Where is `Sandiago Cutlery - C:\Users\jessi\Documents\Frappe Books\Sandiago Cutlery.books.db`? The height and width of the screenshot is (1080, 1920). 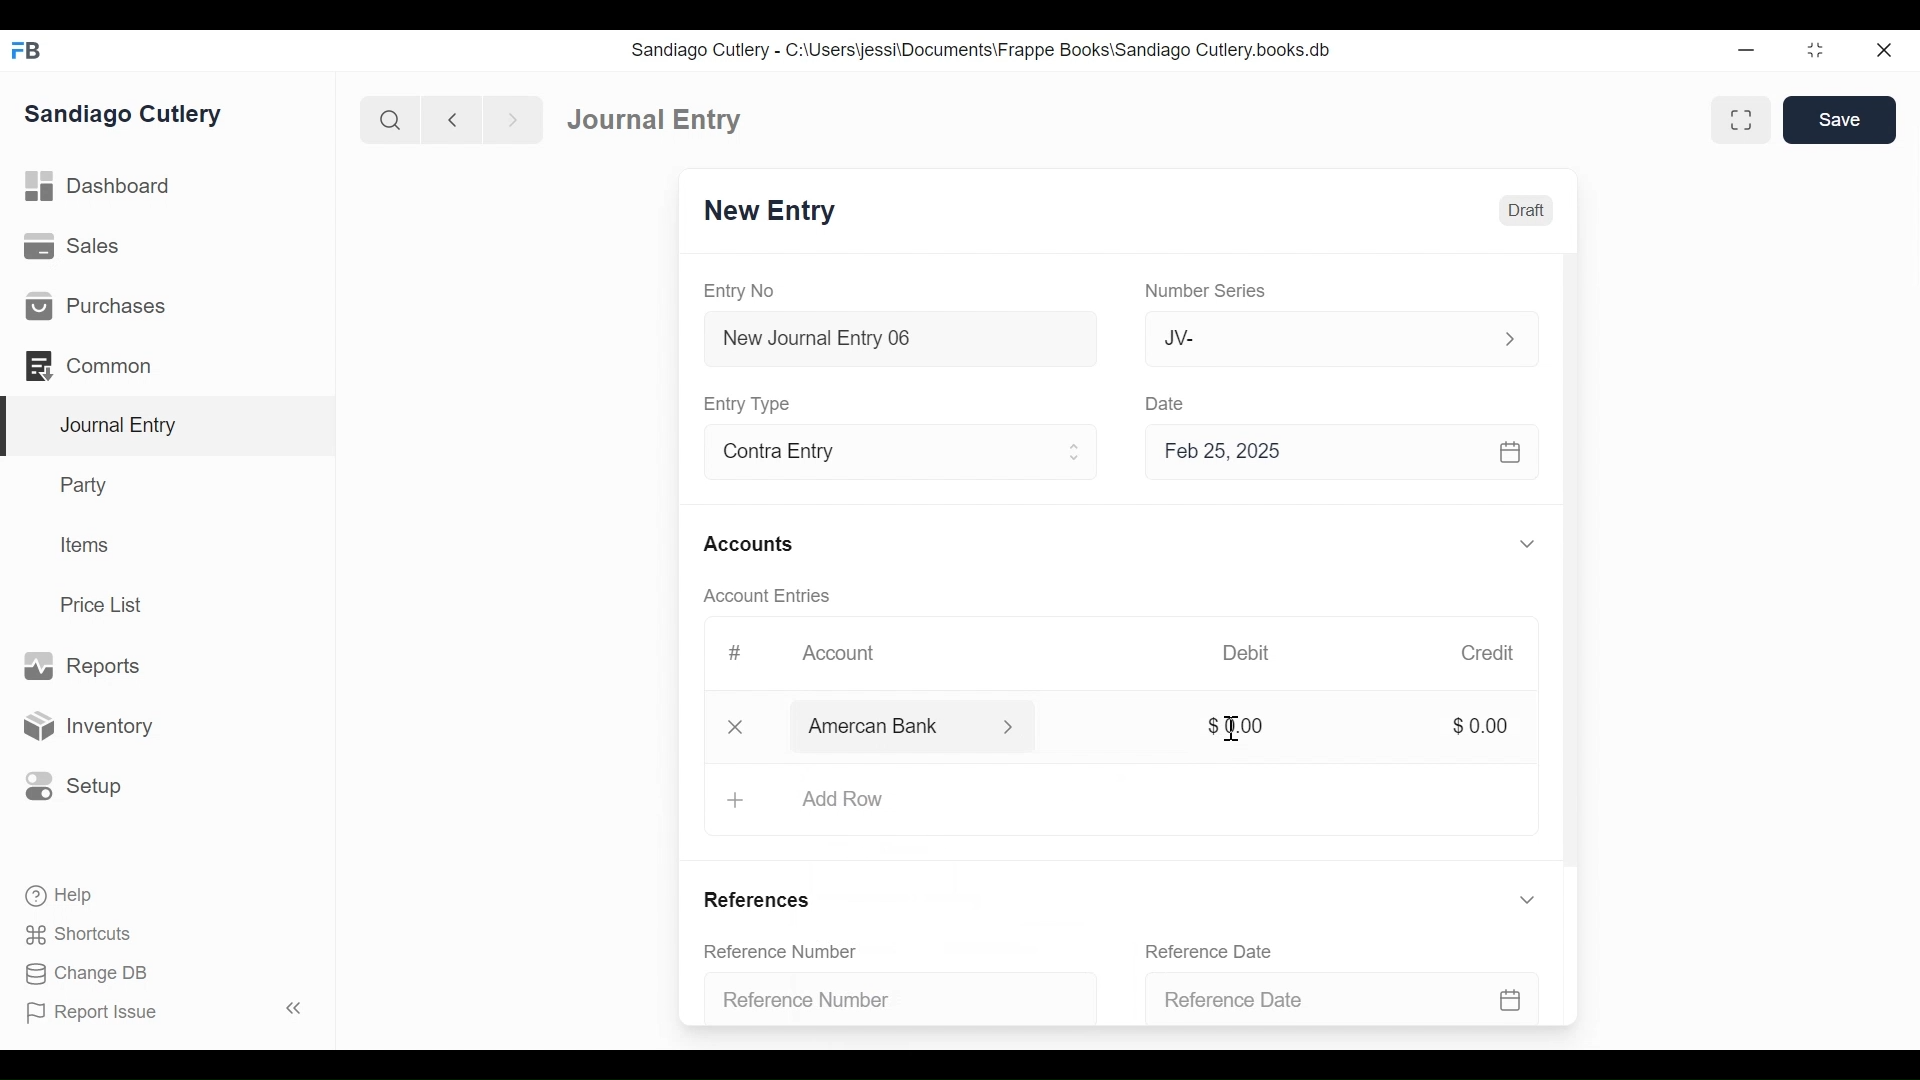
Sandiago Cutlery - C:\Users\jessi\Documents\Frappe Books\Sandiago Cutlery.books.db is located at coordinates (982, 50).